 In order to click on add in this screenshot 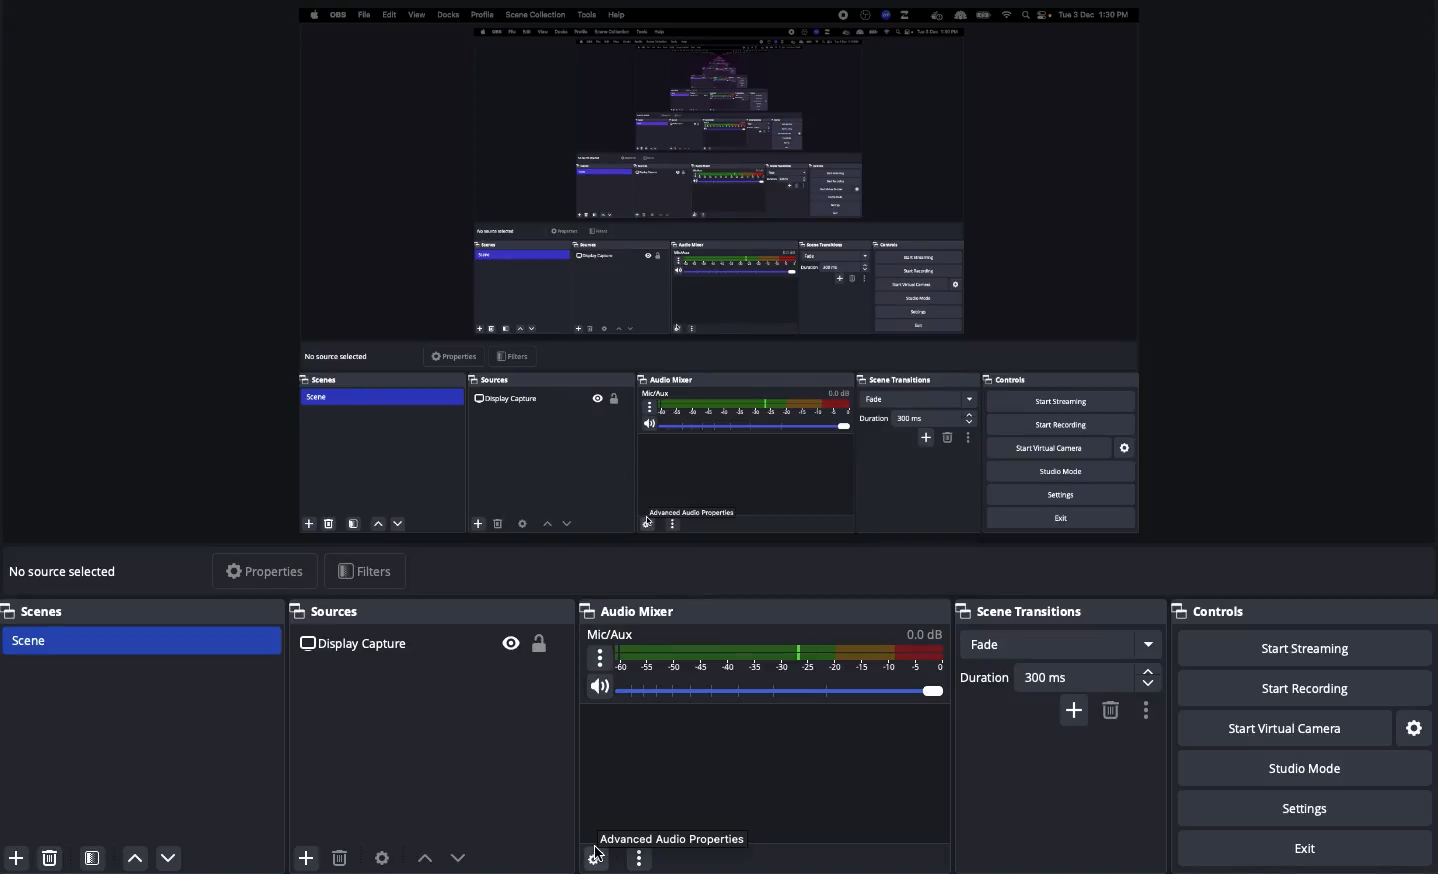, I will do `click(20, 857)`.